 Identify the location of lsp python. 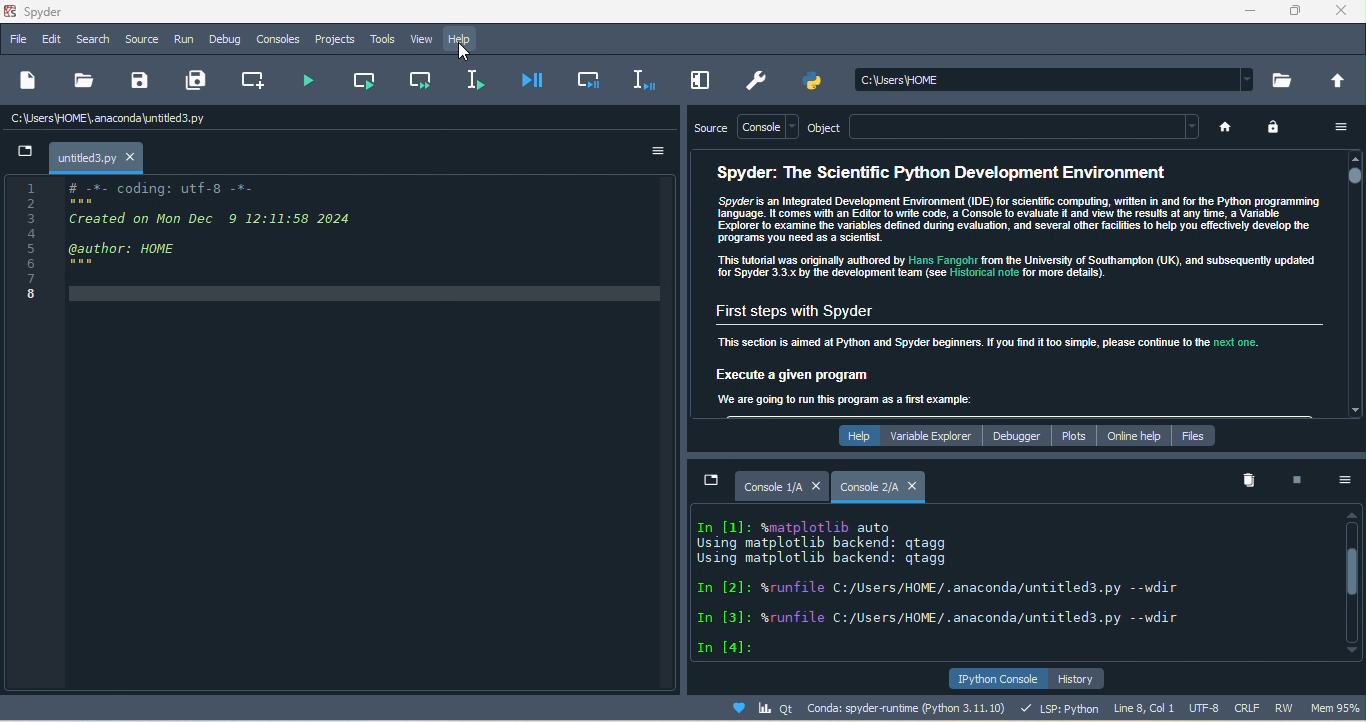
(1057, 708).